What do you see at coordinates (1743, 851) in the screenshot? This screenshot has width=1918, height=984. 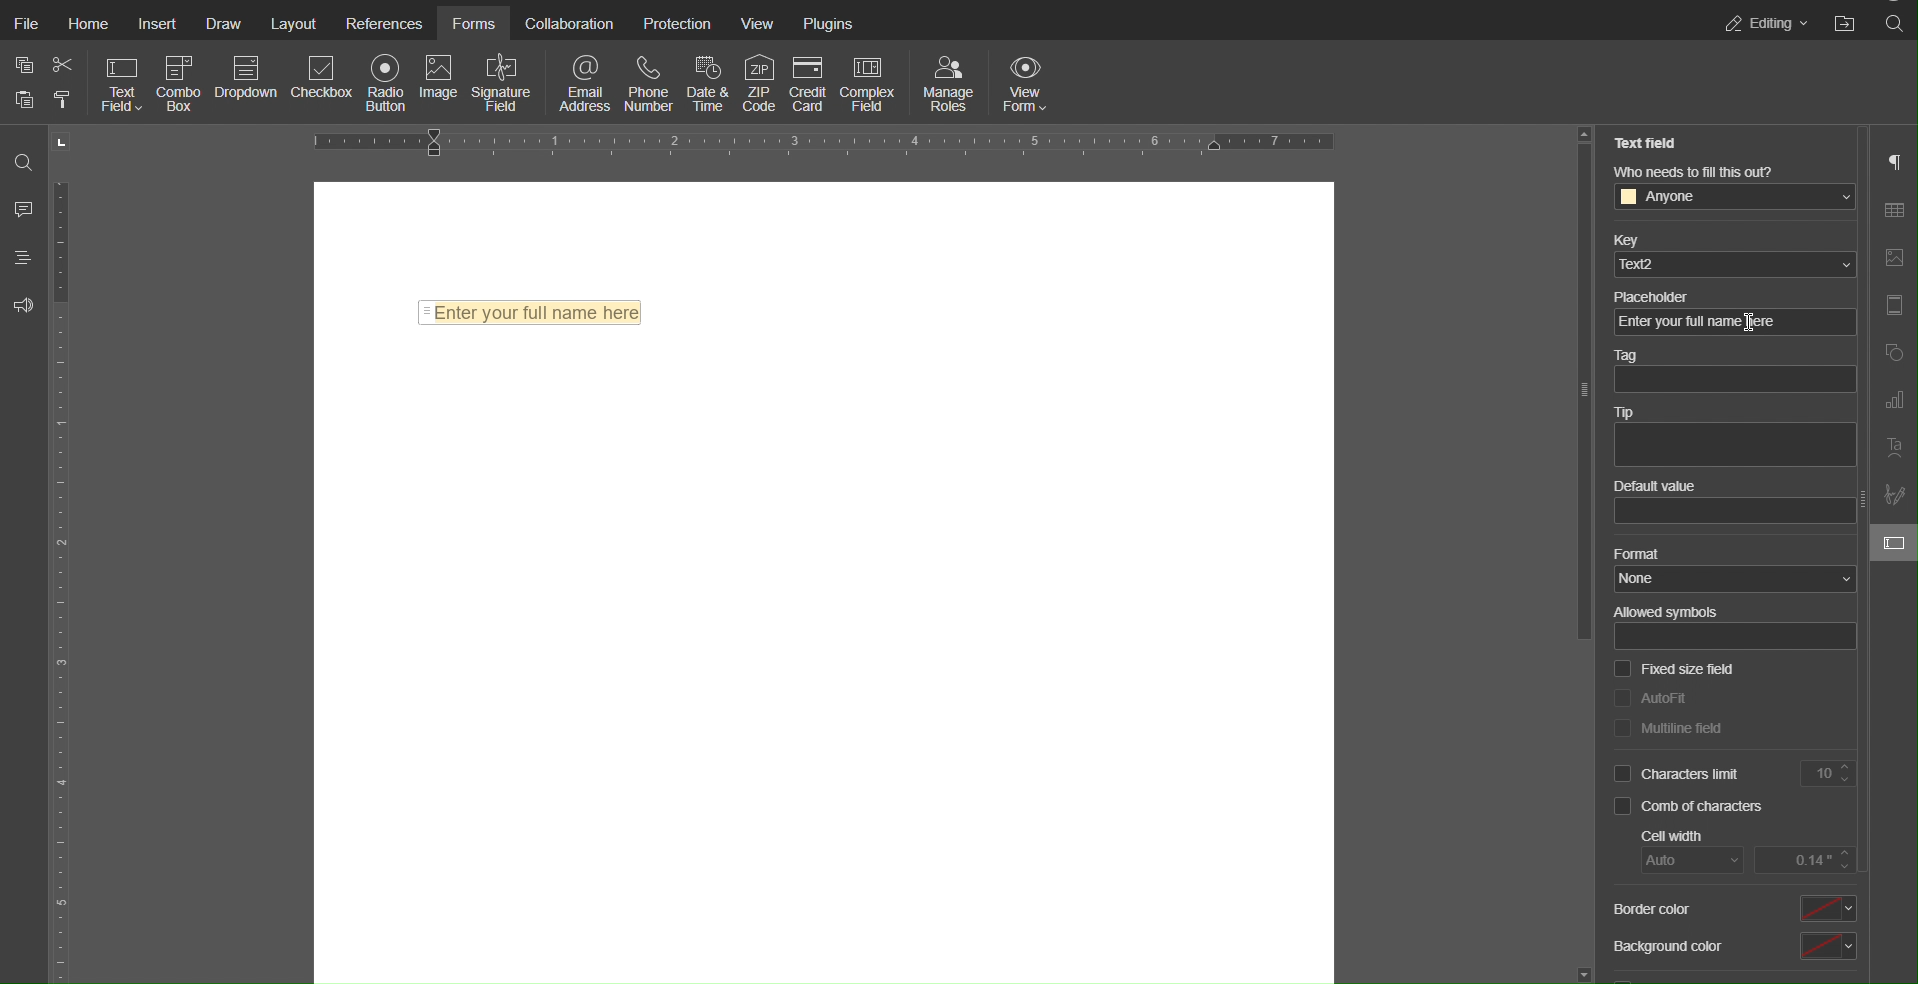 I see `Cell width` at bounding box center [1743, 851].